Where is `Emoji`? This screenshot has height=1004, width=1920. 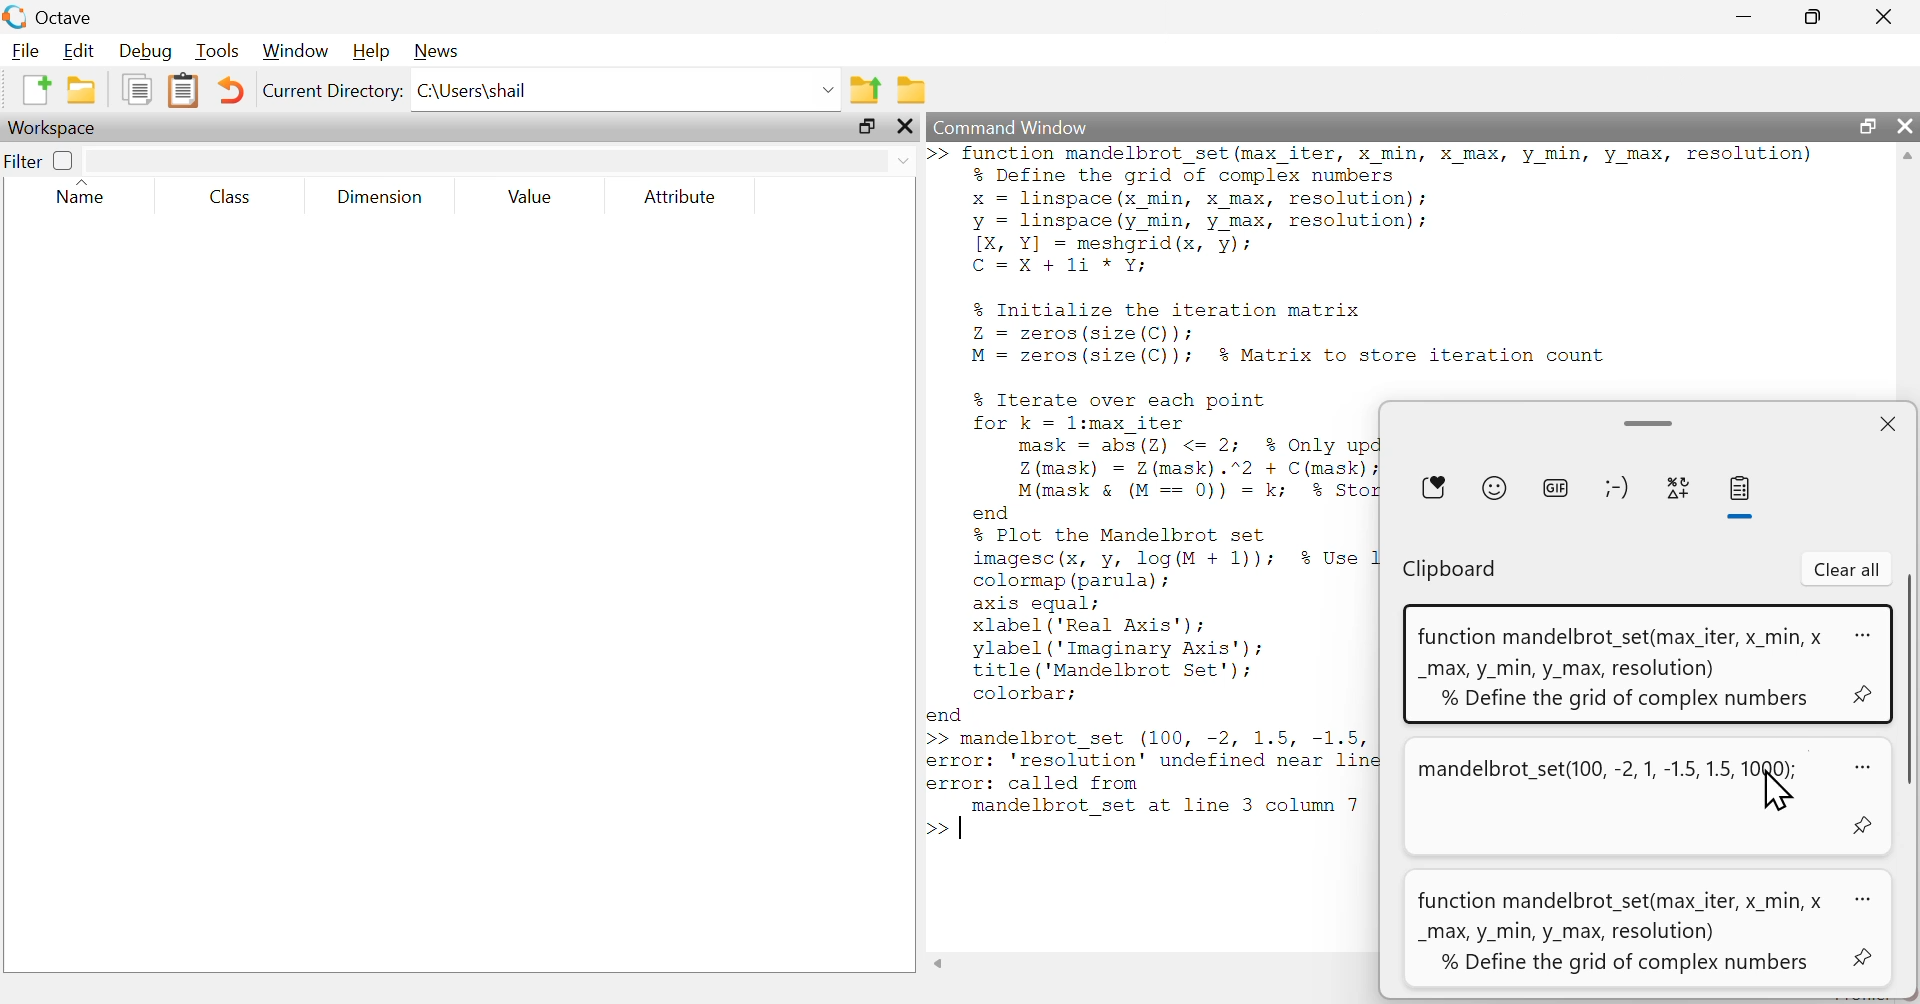
Emoji is located at coordinates (1493, 488).